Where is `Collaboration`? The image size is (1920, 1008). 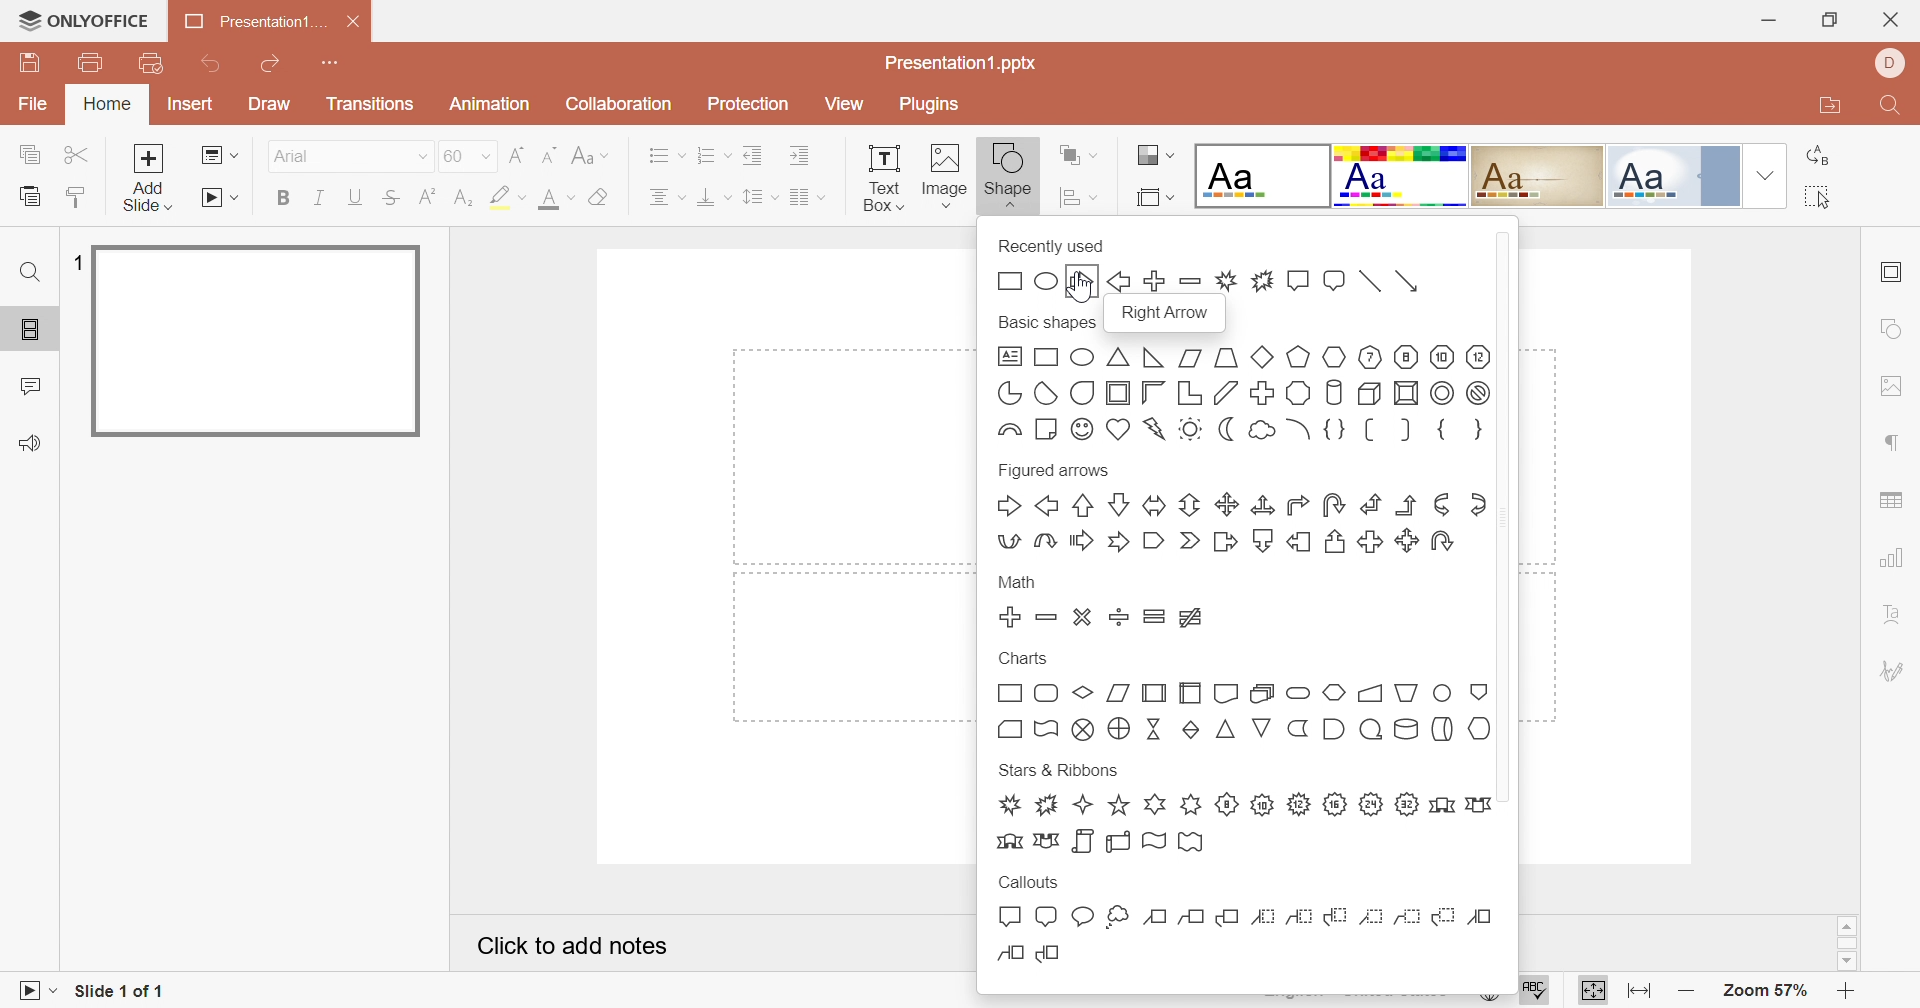 Collaboration is located at coordinates (613, 104).